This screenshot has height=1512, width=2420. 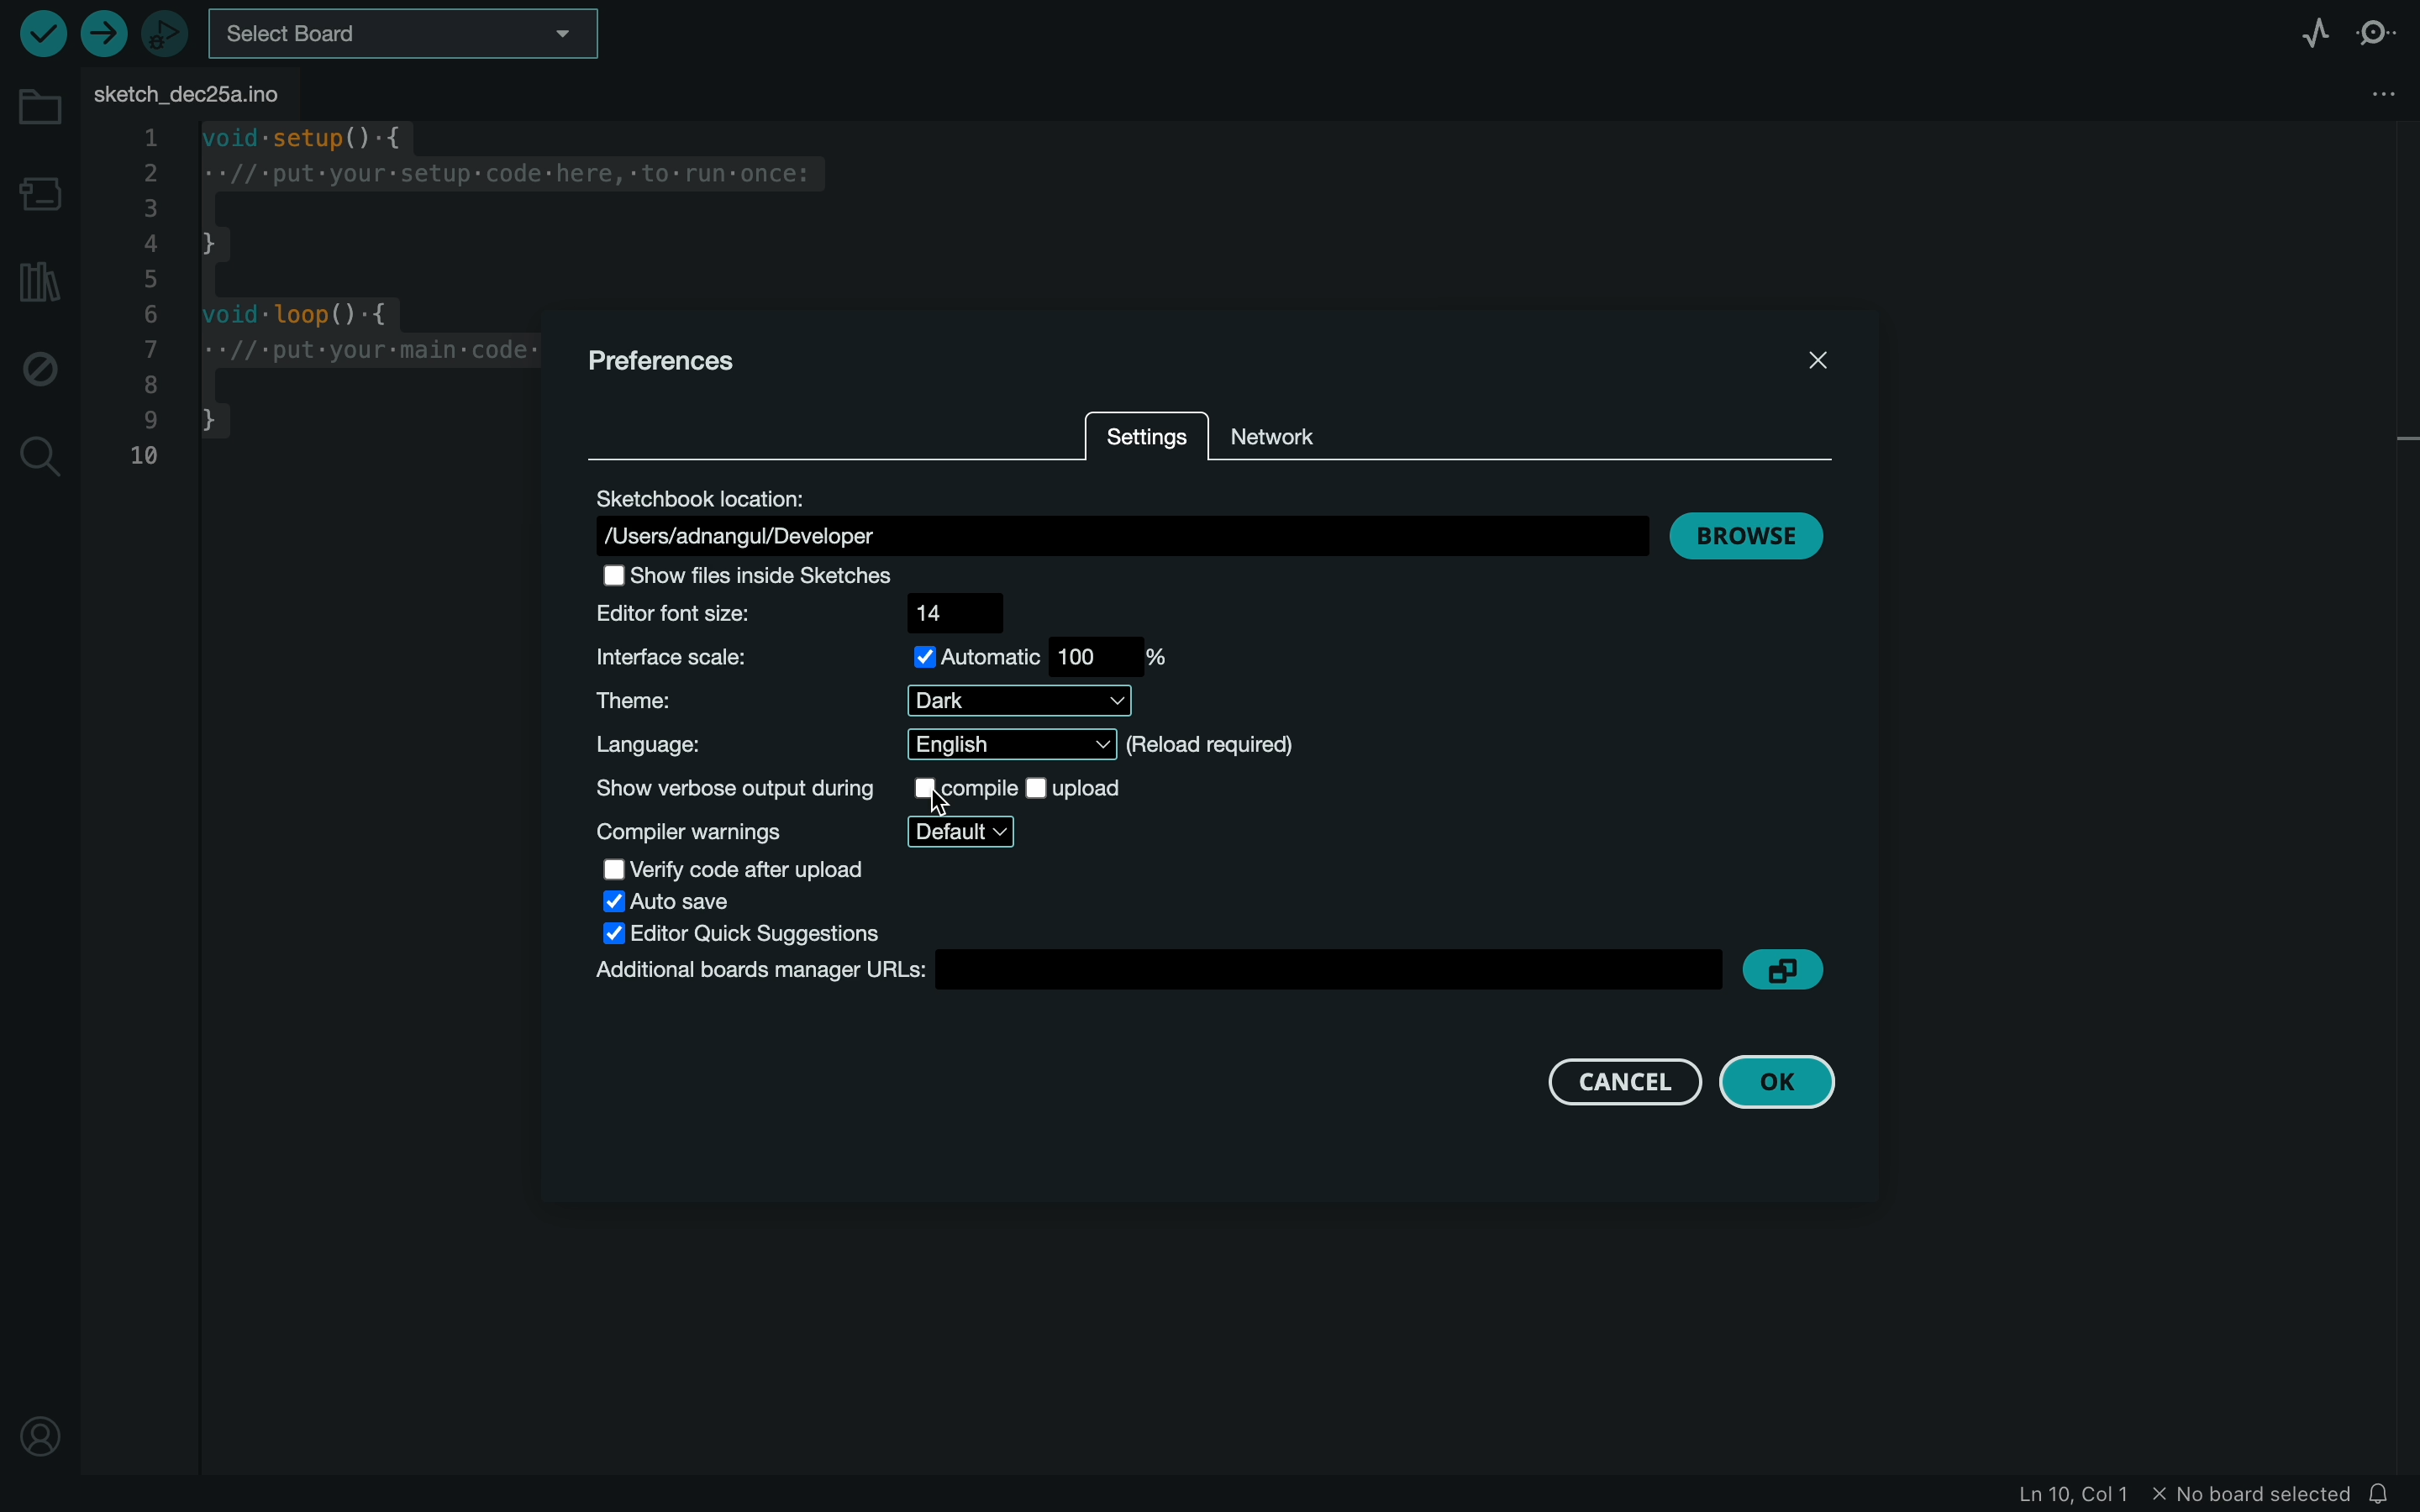 I want to click on library  manager, so click(x=40, y=284).